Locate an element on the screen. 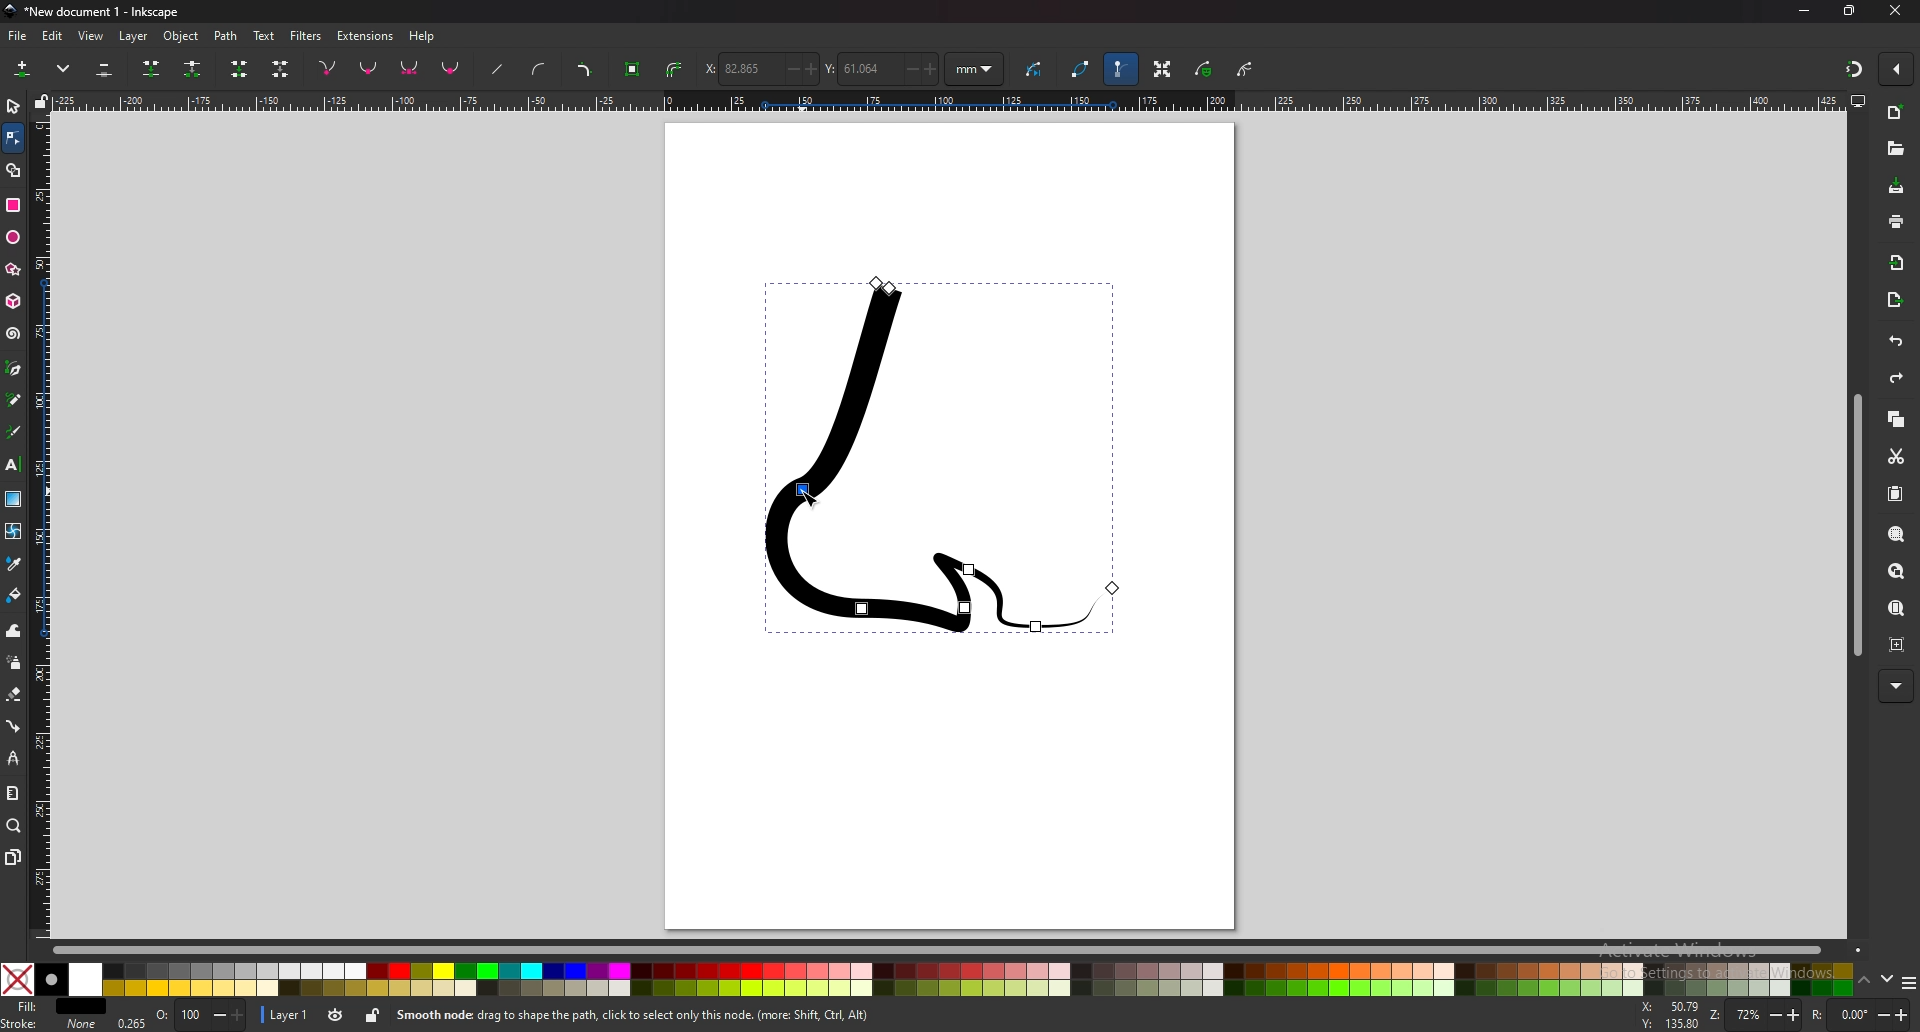  connector is located at coordinates (14, 726).